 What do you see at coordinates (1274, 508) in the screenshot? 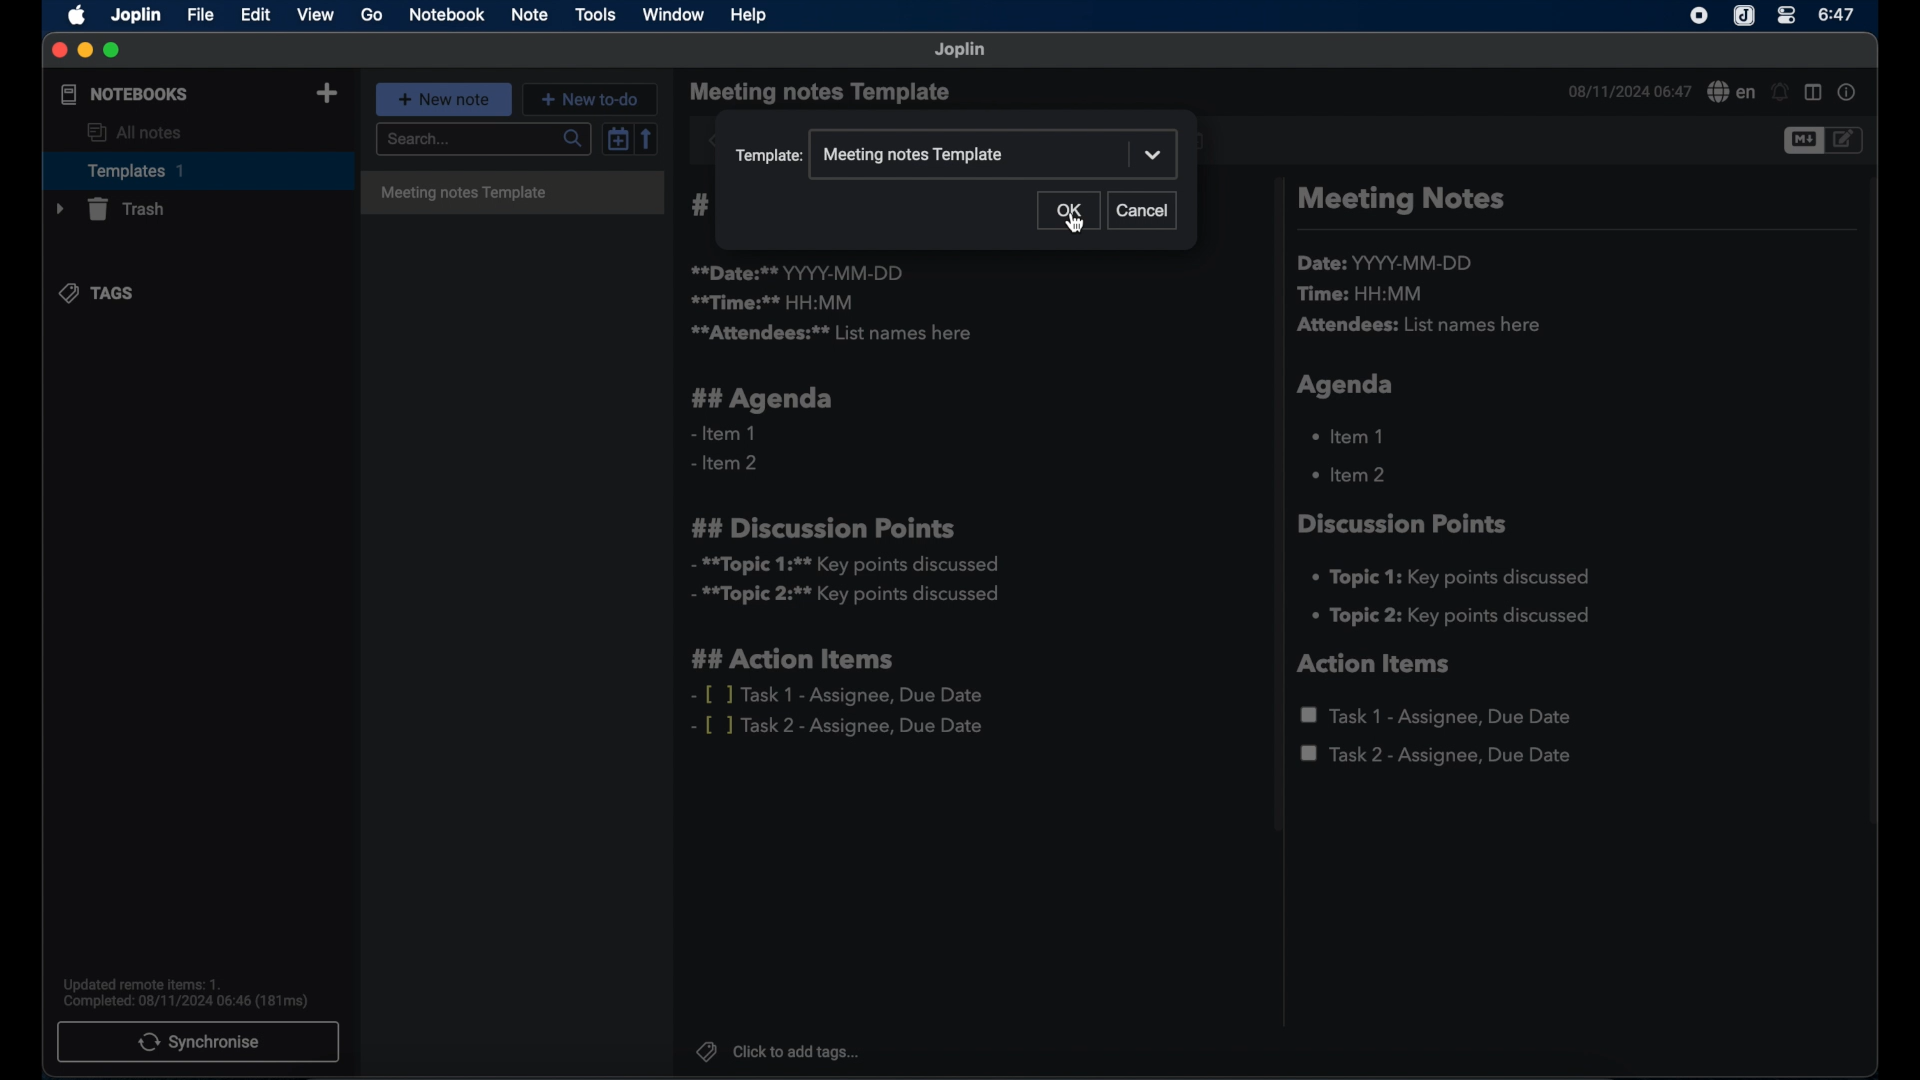
I see `scroll bar` at bounding box center [1274, 508].